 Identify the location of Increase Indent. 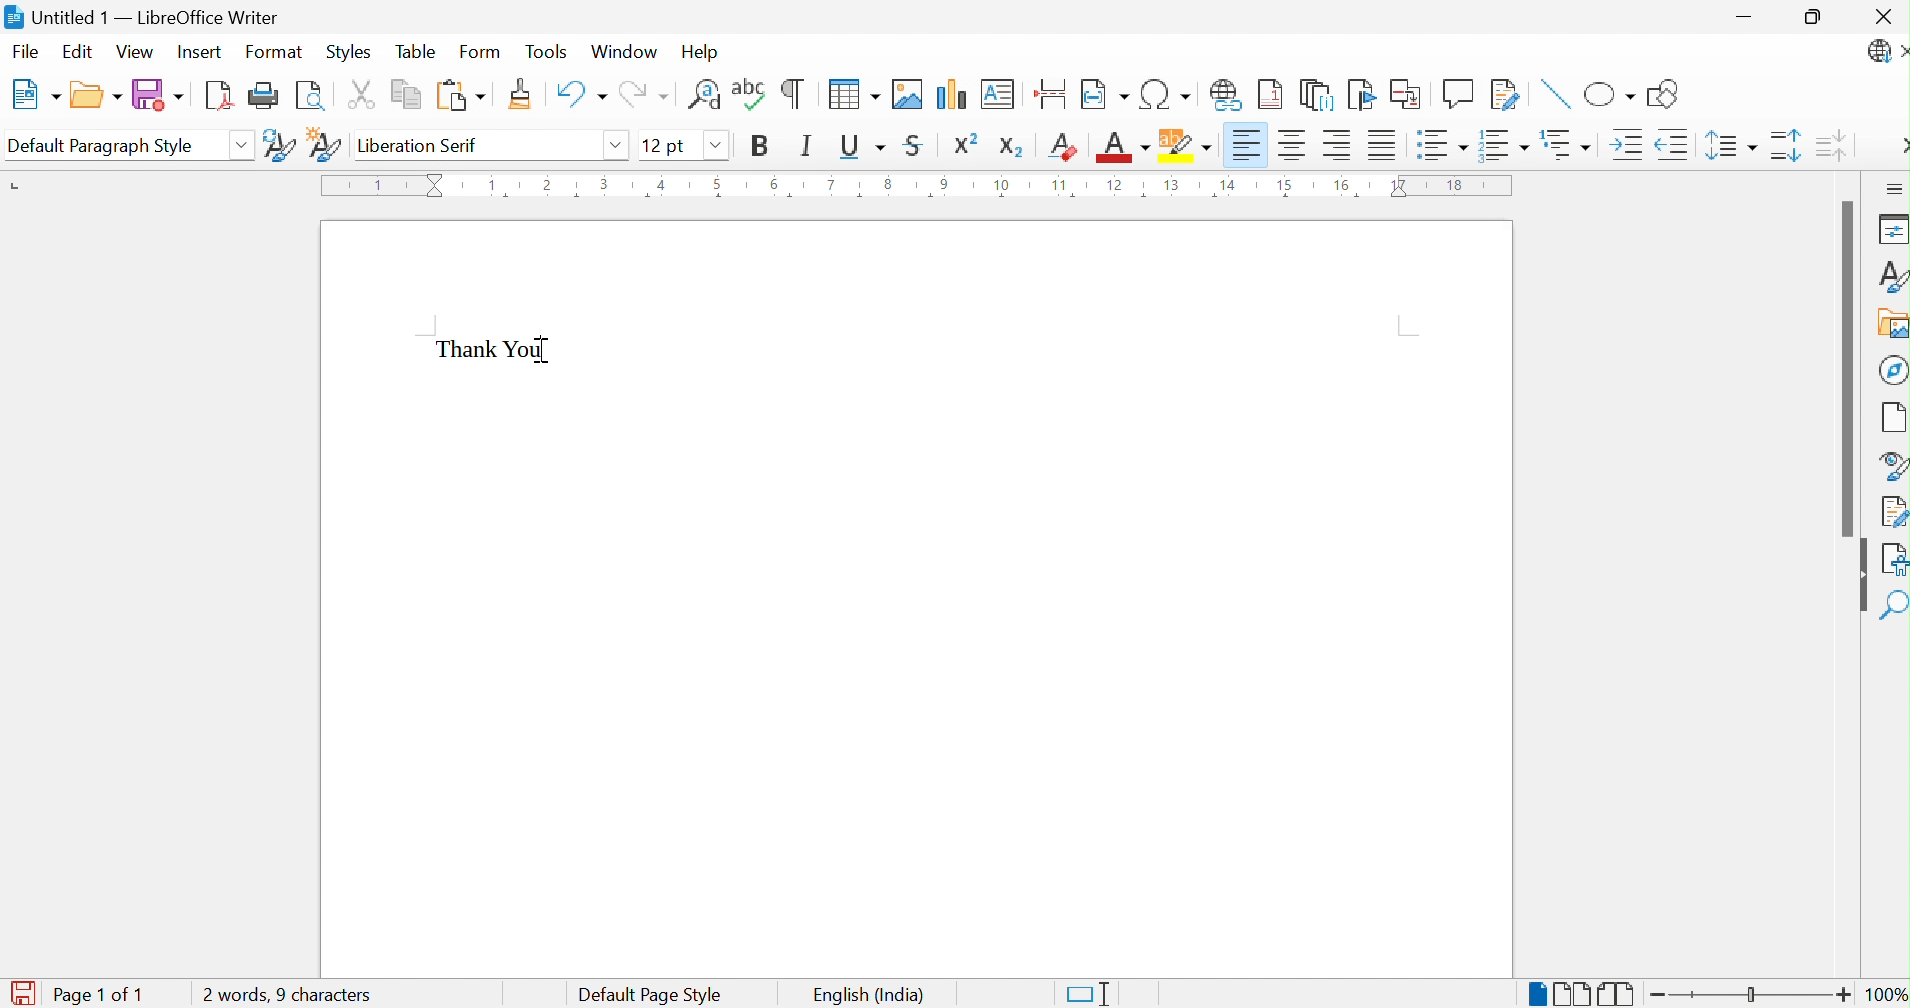
(1625, 145).